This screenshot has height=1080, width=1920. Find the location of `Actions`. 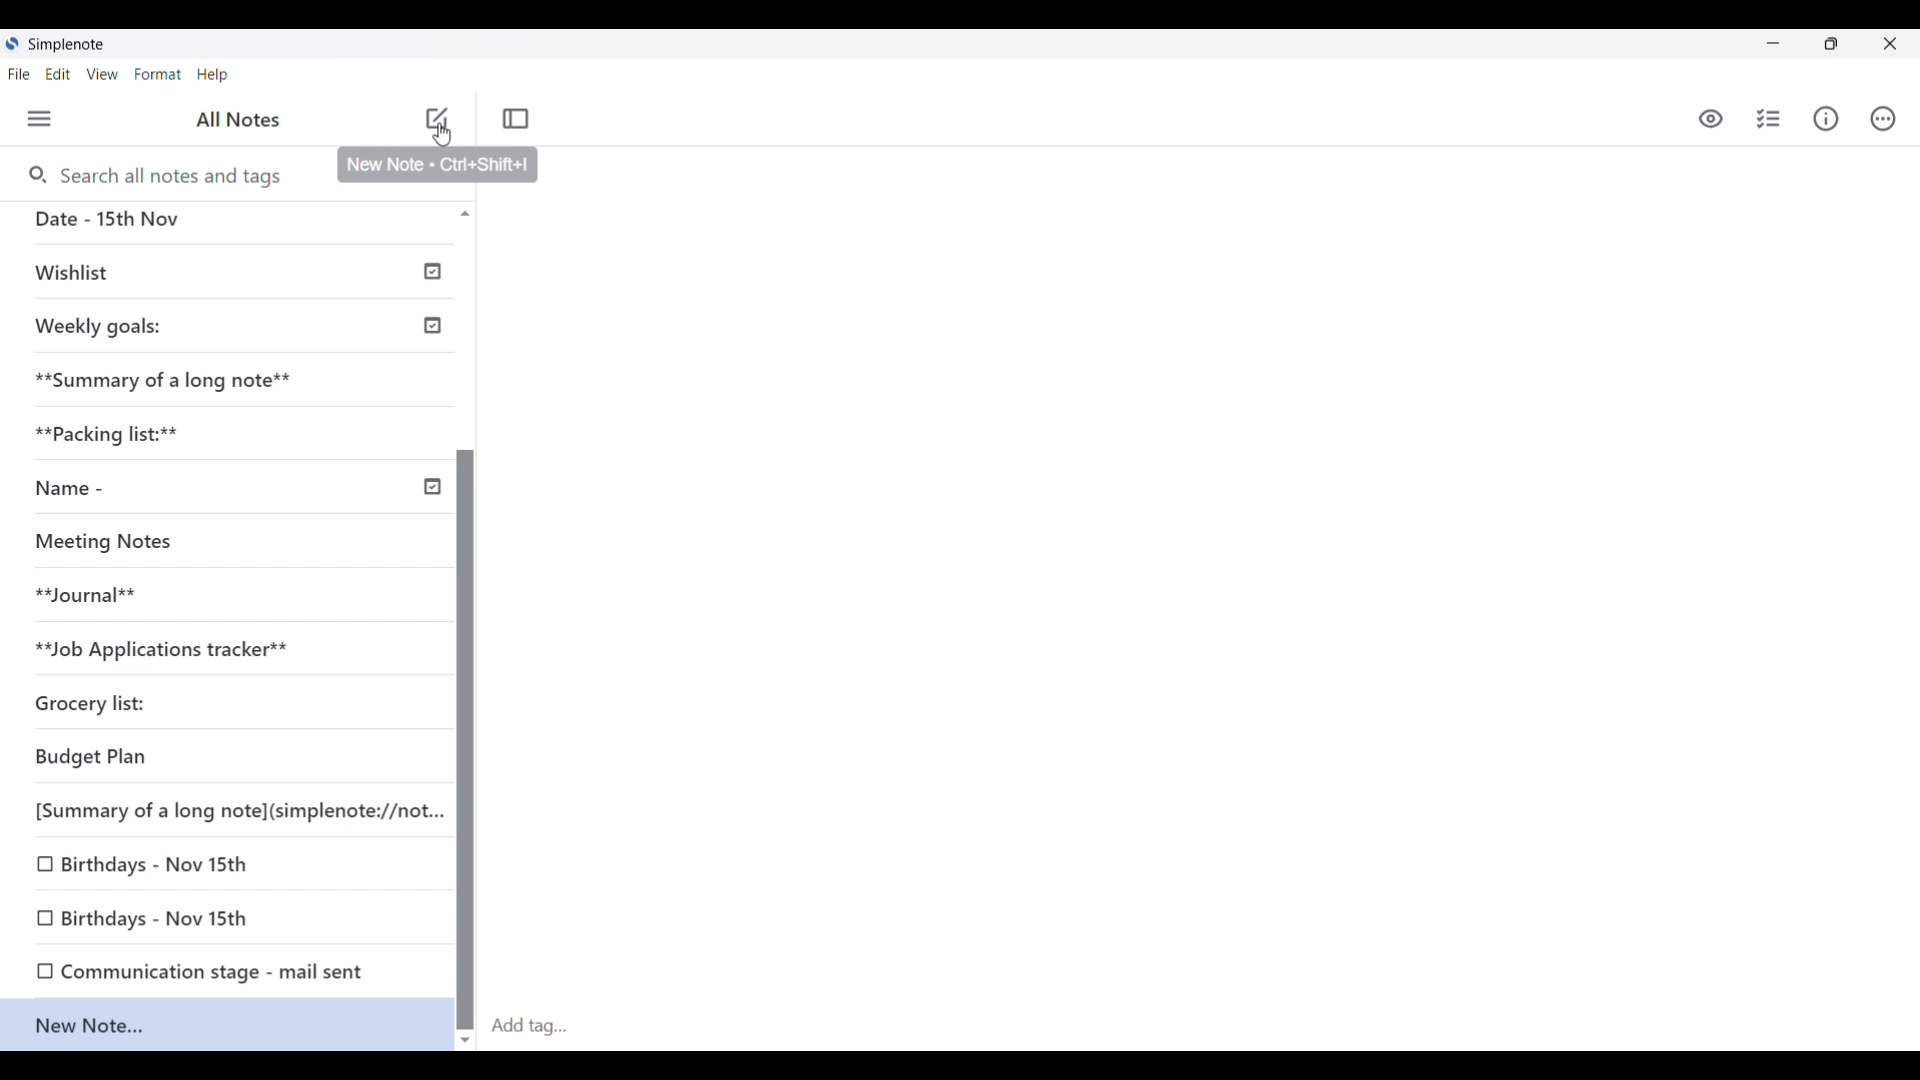

Actions is located at coordinates (1883, 118).